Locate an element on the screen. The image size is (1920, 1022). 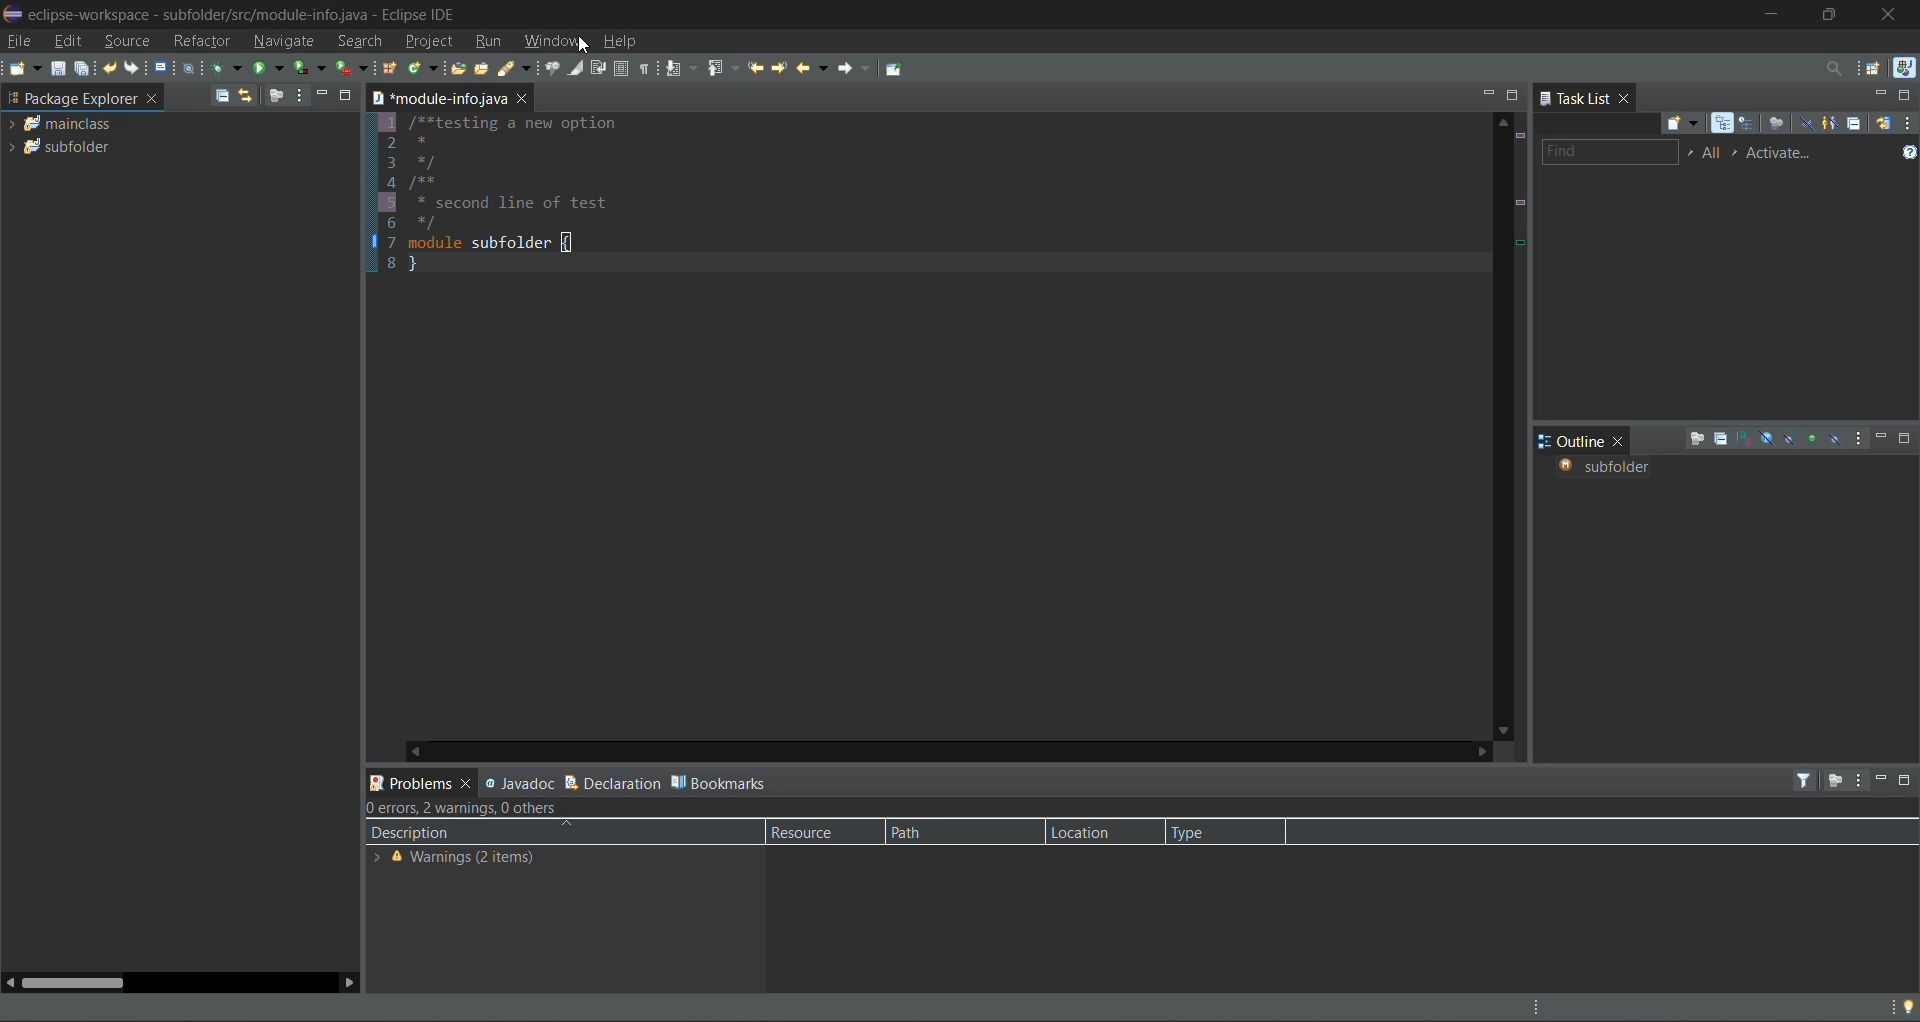
forward is located at coordinates (855, 69).